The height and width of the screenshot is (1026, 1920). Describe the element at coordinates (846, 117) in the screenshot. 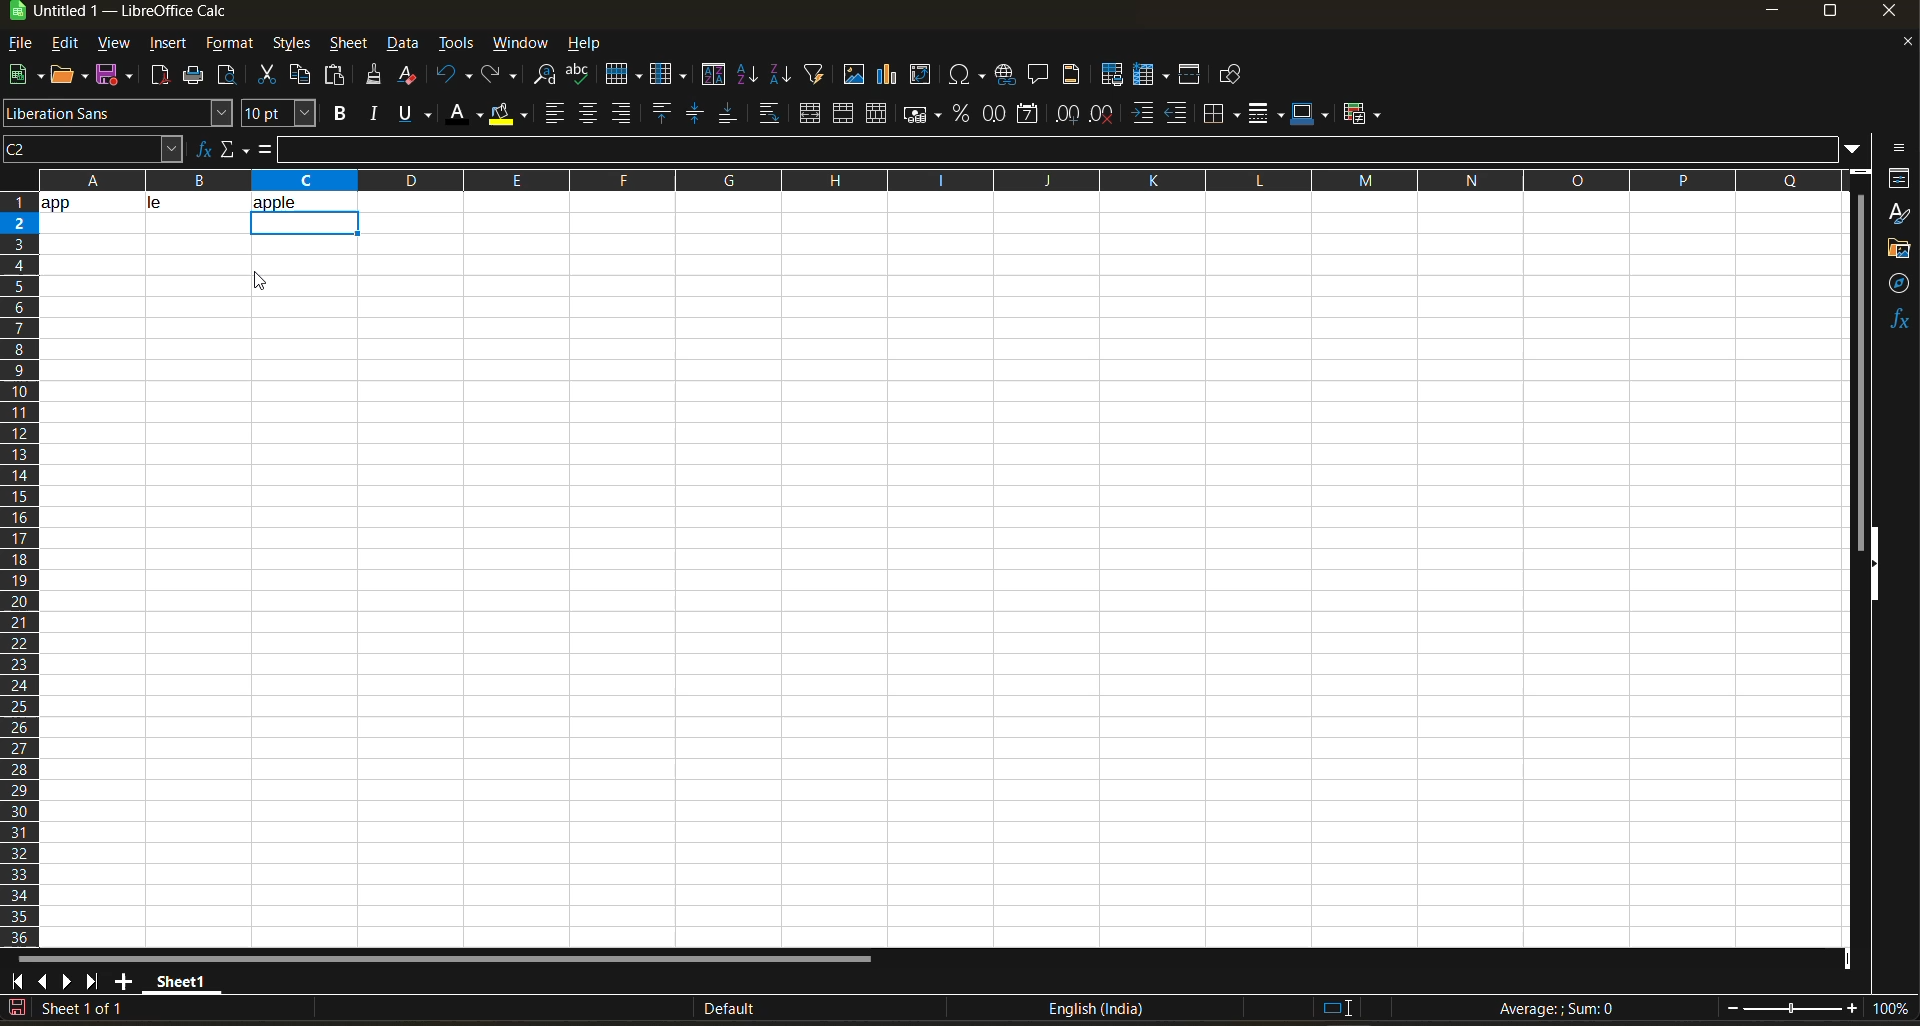

I see `merge cells` at that location.